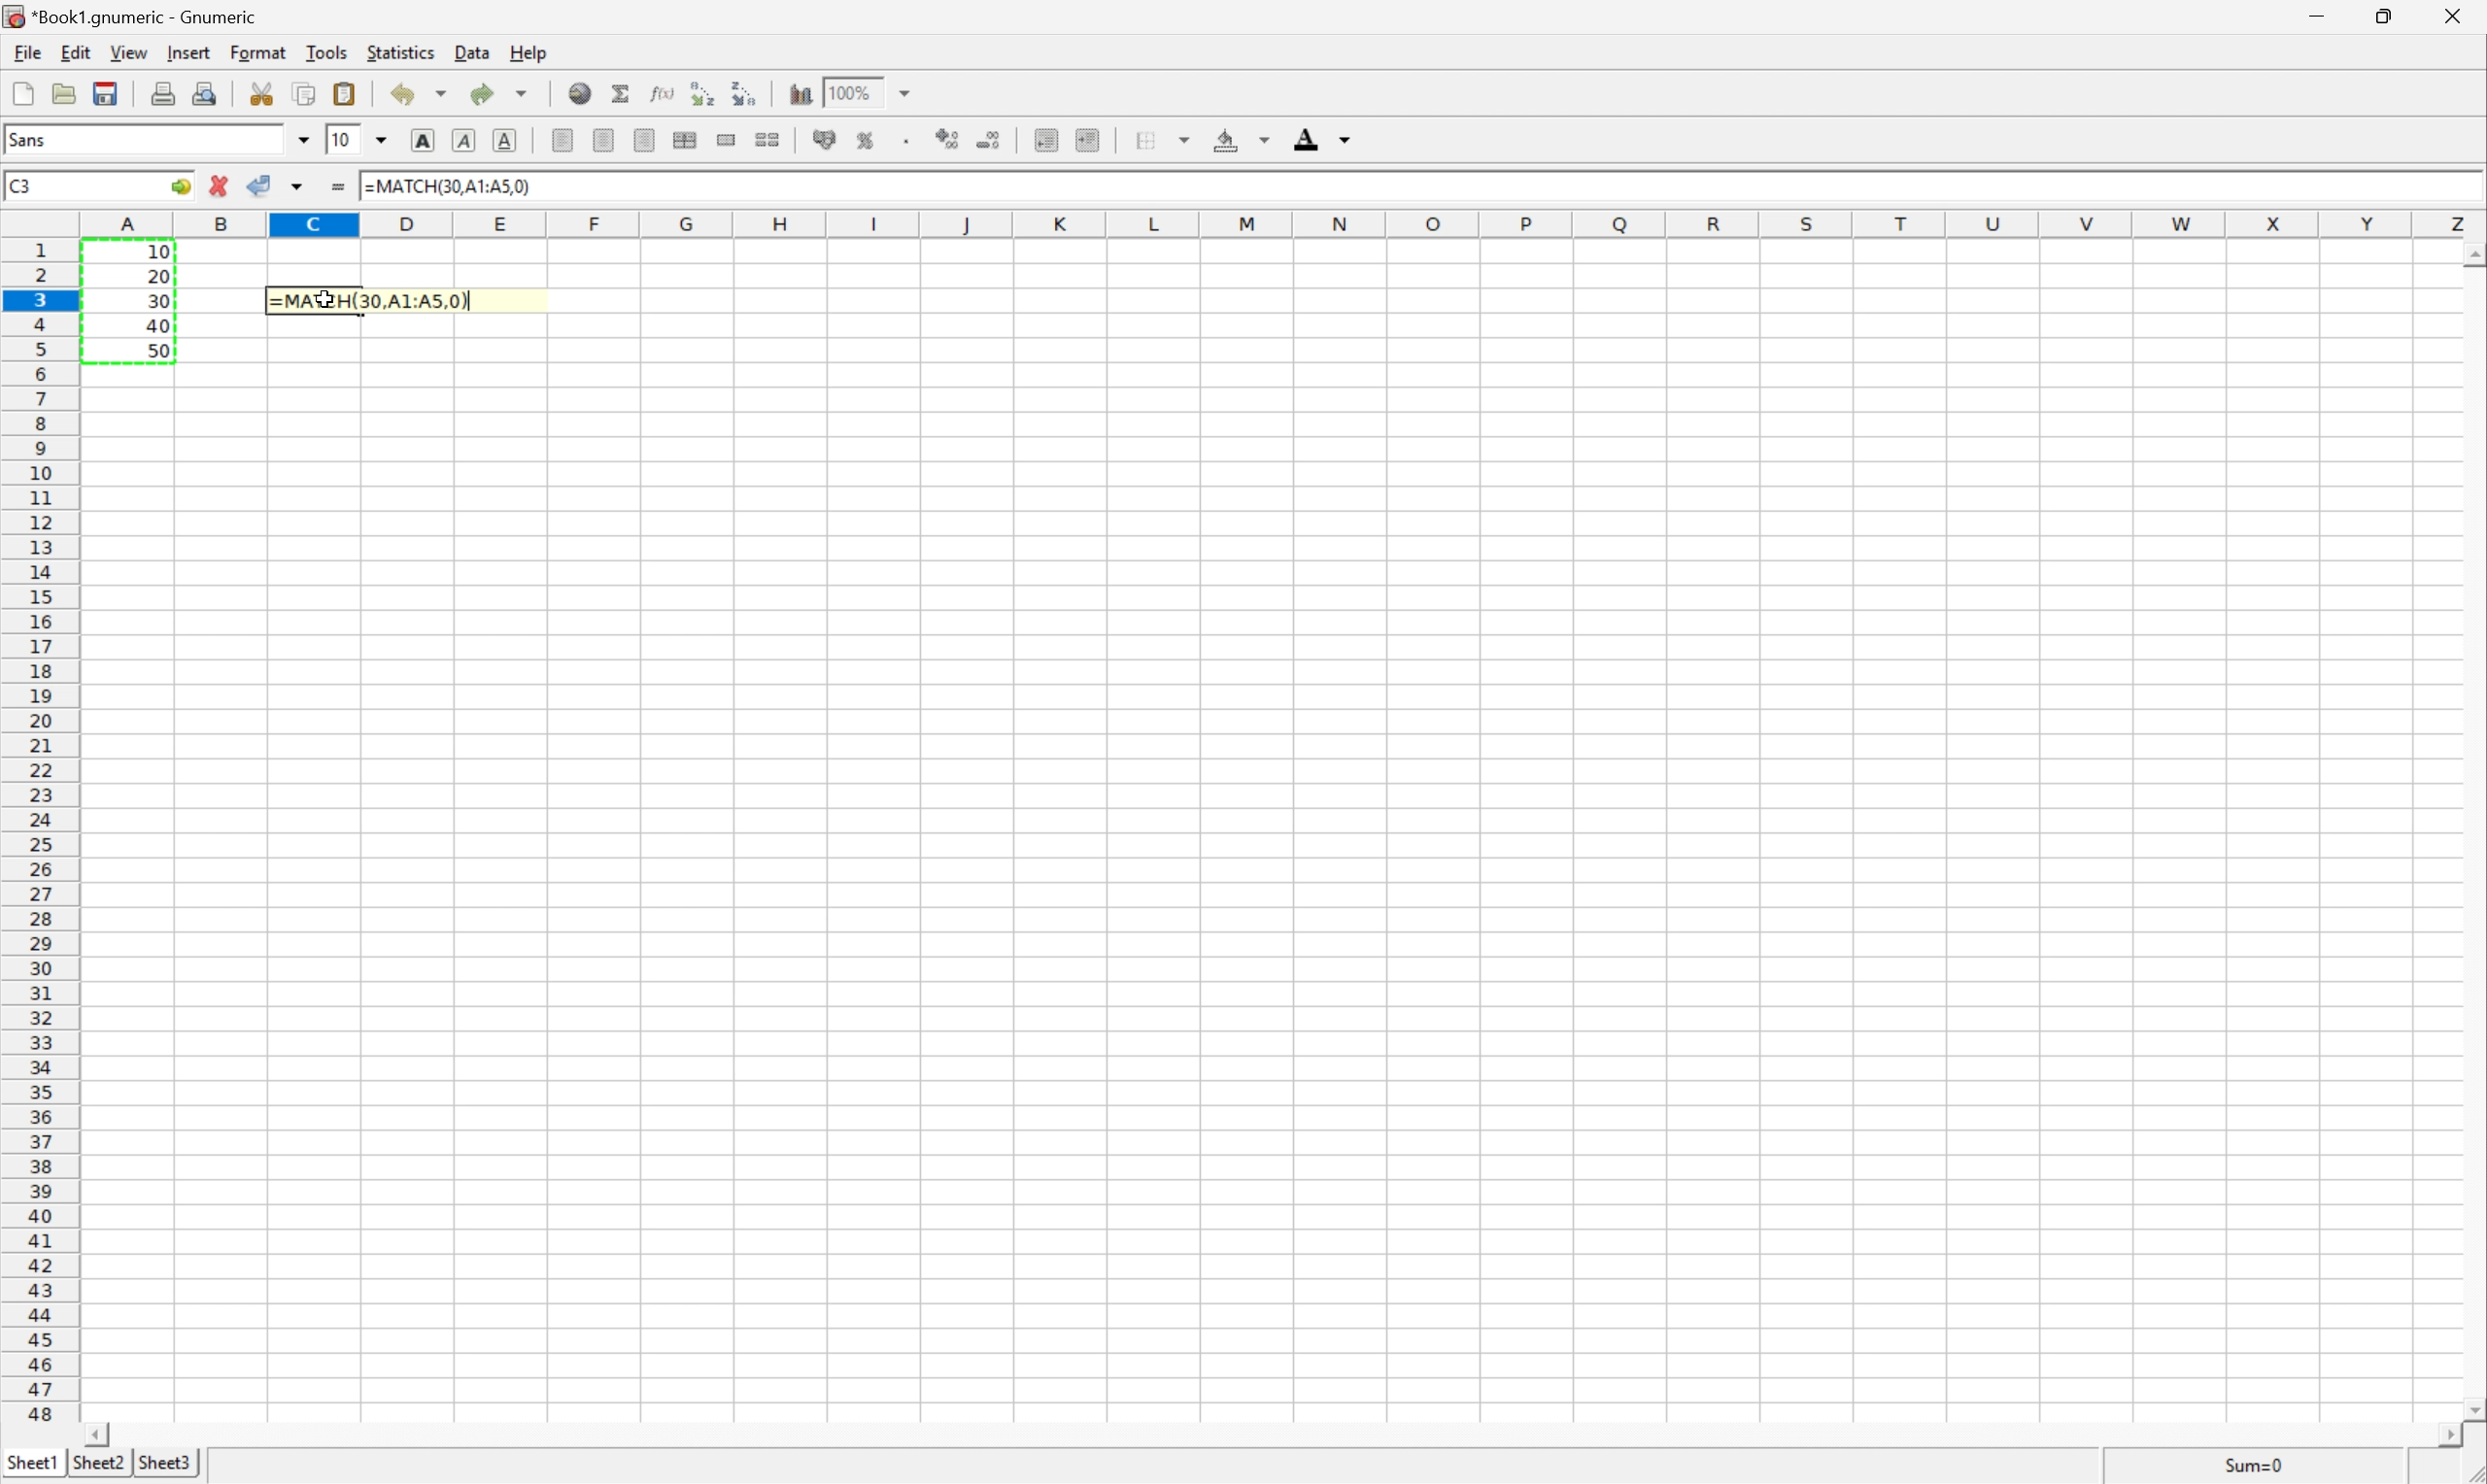 Image resolution: width=2487 pixels, height=1484 pixels. Describe the element at coordinates (159, 301) in the screenshot. I see `30` at that location.